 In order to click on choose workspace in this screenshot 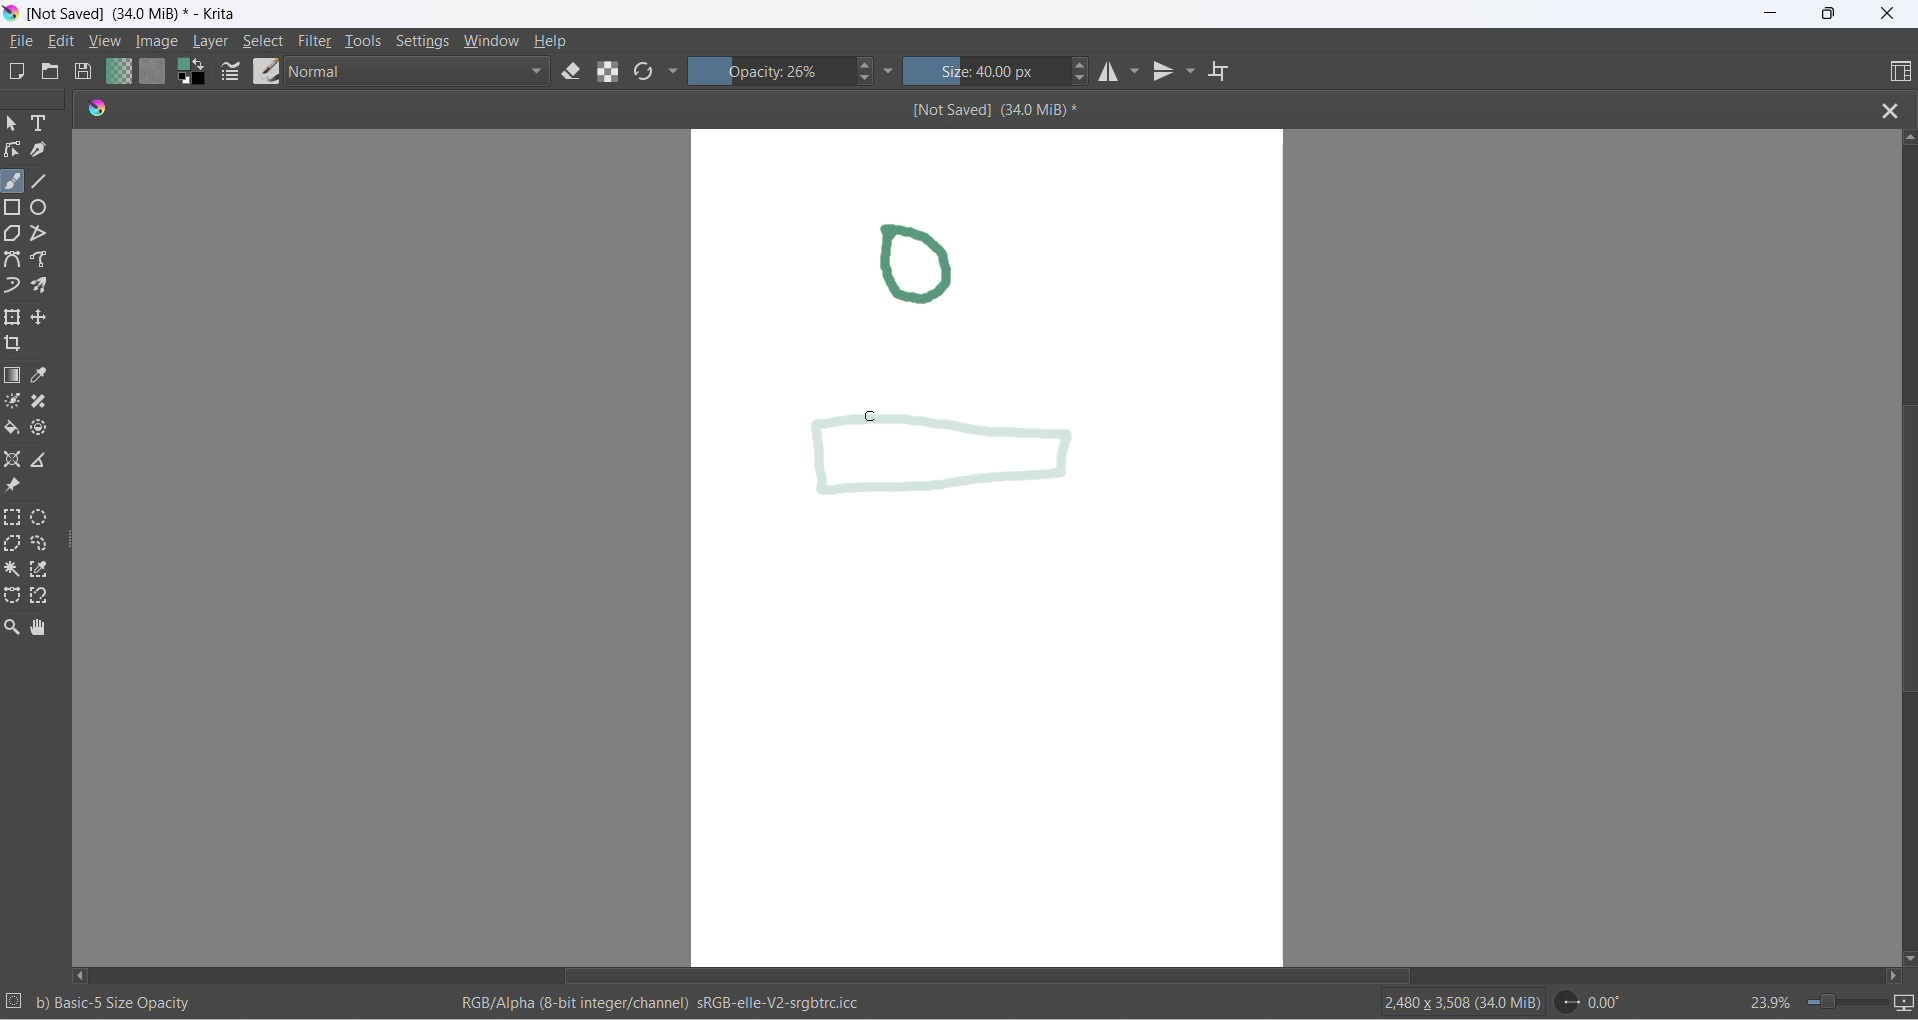, I will do `click(1890, 71)`.